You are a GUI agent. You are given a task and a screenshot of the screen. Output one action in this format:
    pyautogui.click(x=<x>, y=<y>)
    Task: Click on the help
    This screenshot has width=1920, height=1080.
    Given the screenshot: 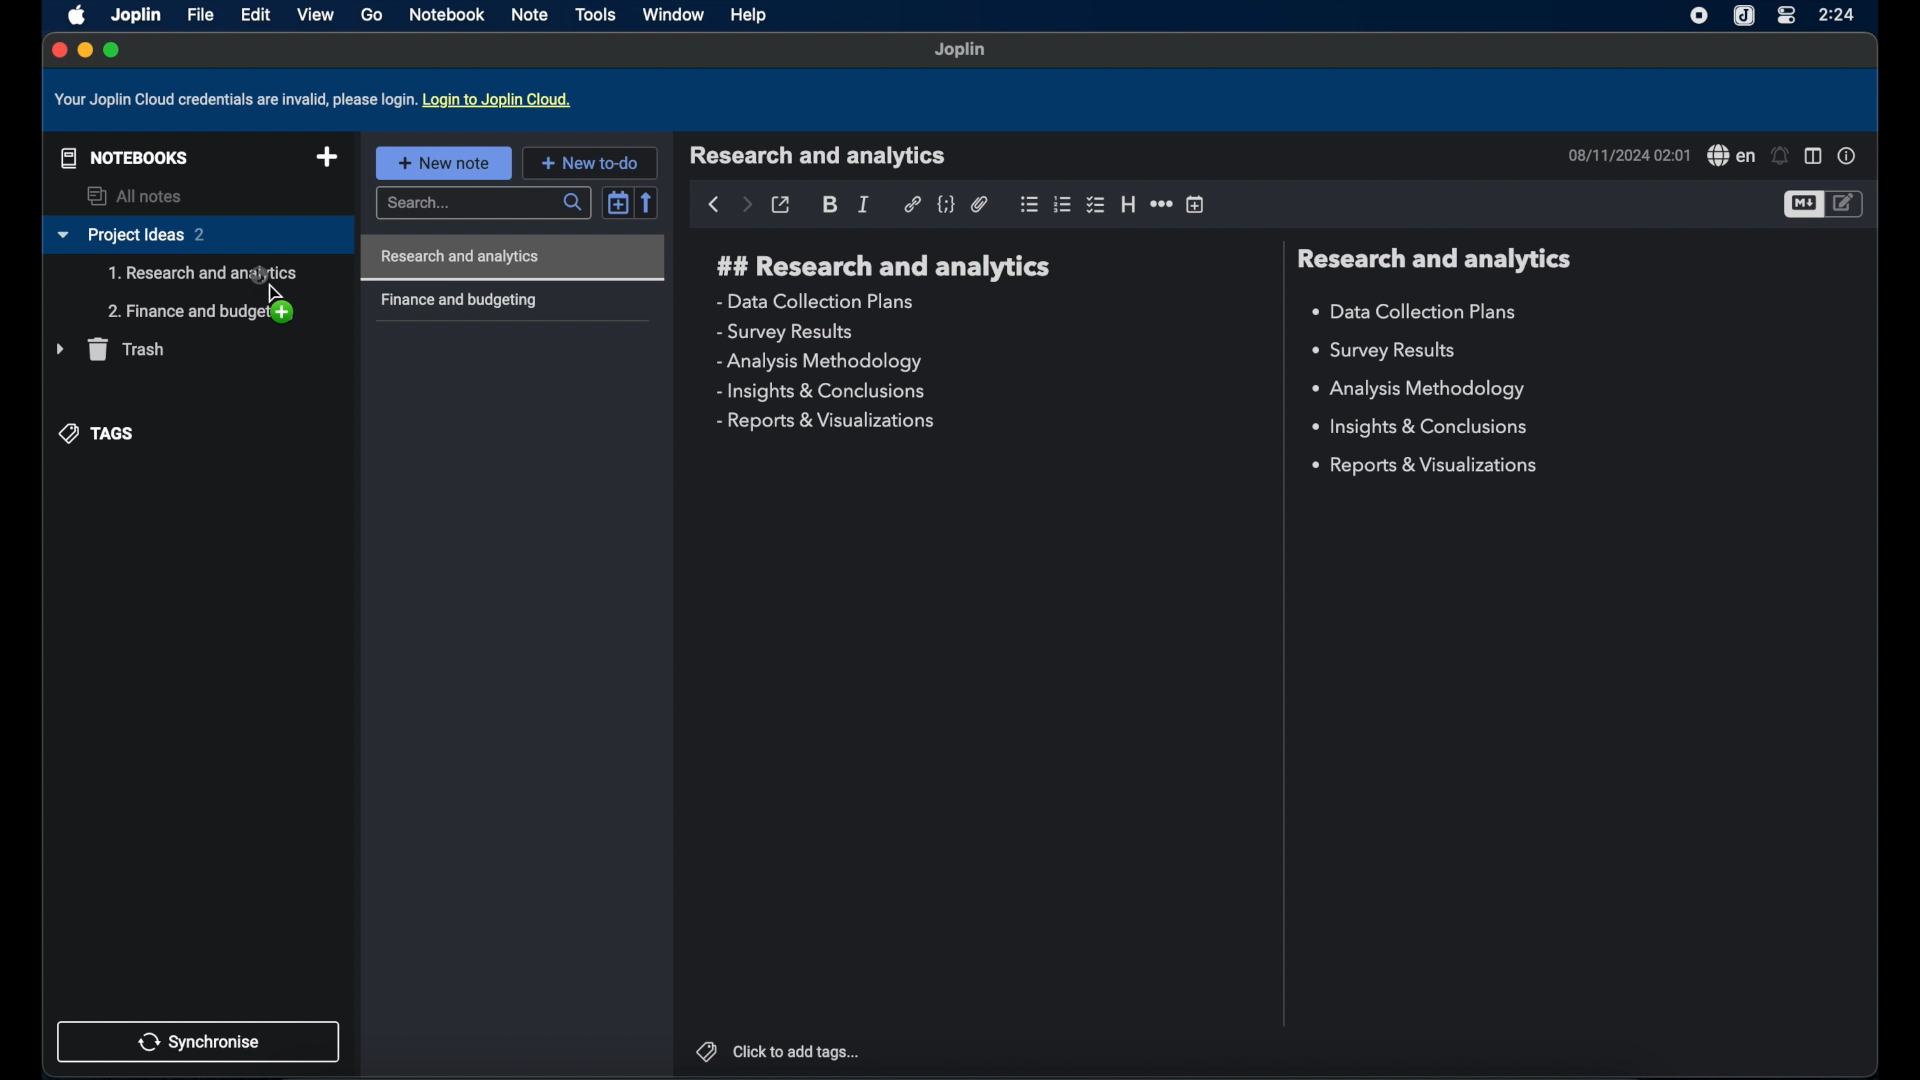 What is the action you would take?
    pyautogui.click(x=750, y=17)
    